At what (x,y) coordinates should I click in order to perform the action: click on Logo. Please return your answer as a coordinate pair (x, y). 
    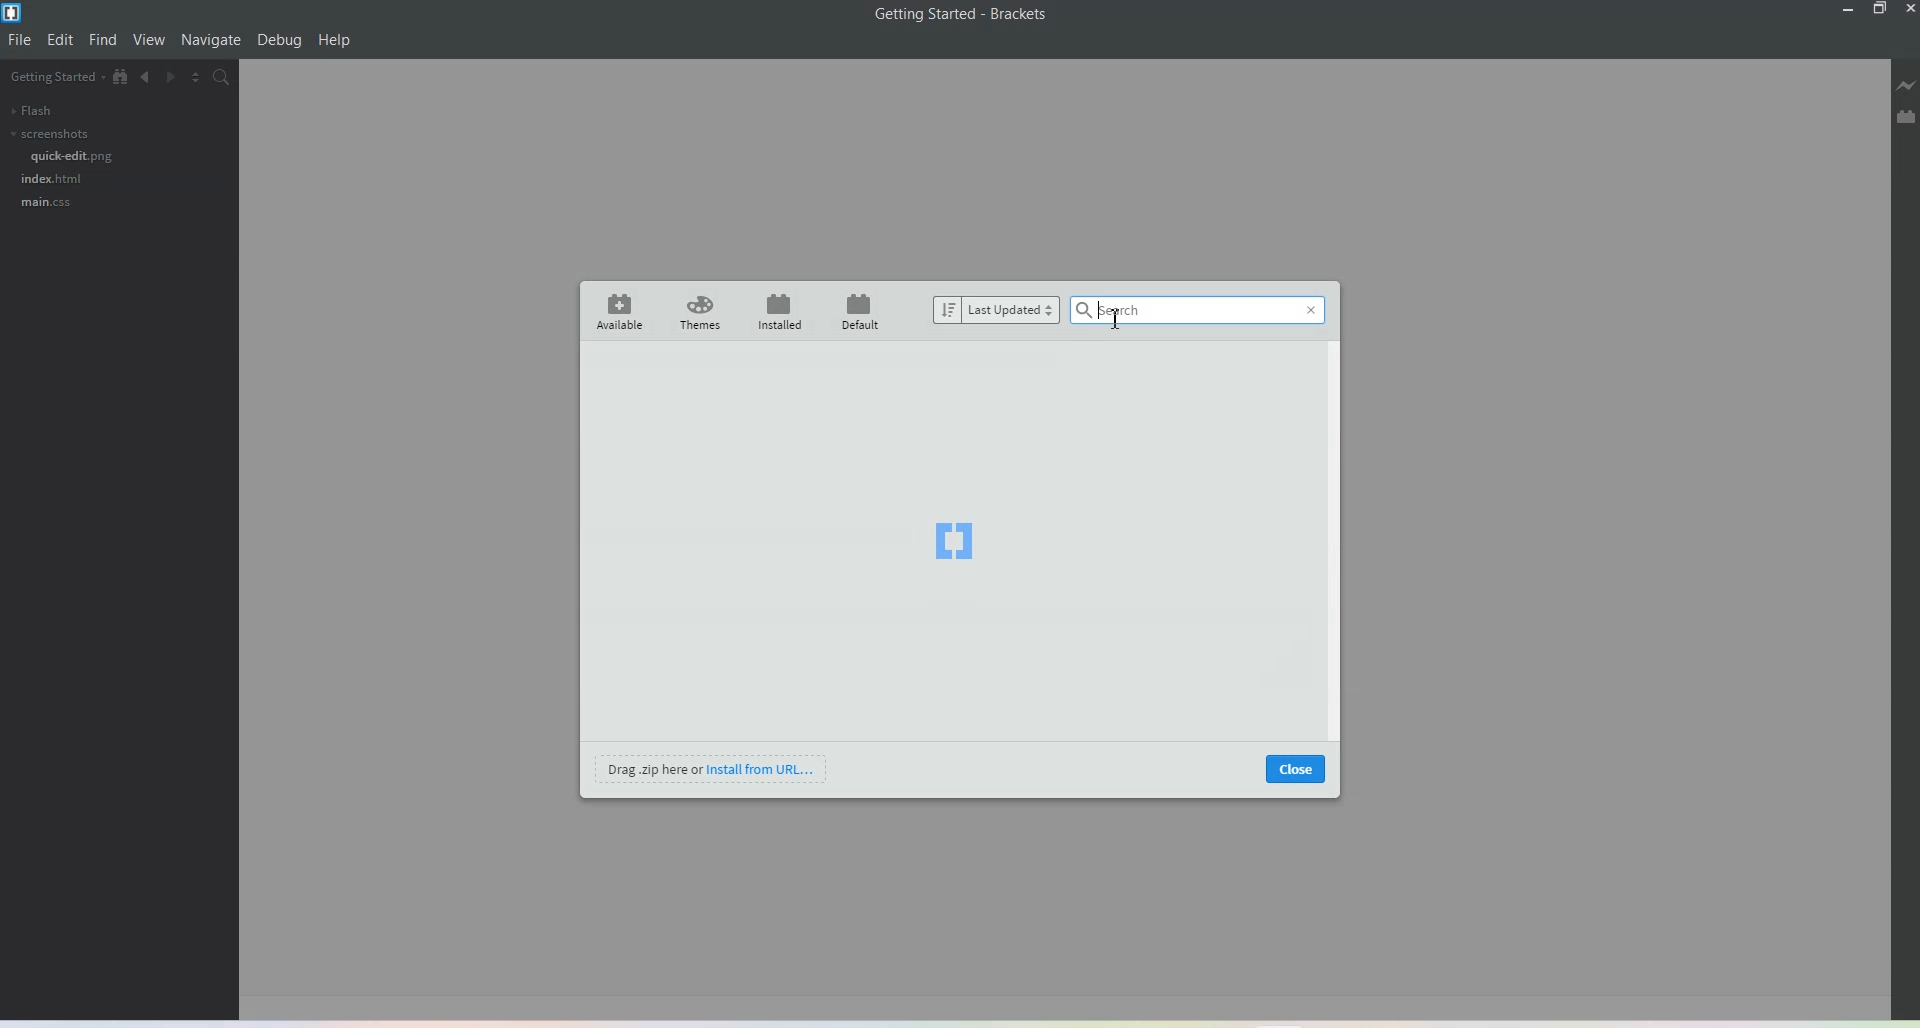
    Looking at the image, I should click on (954, 542).